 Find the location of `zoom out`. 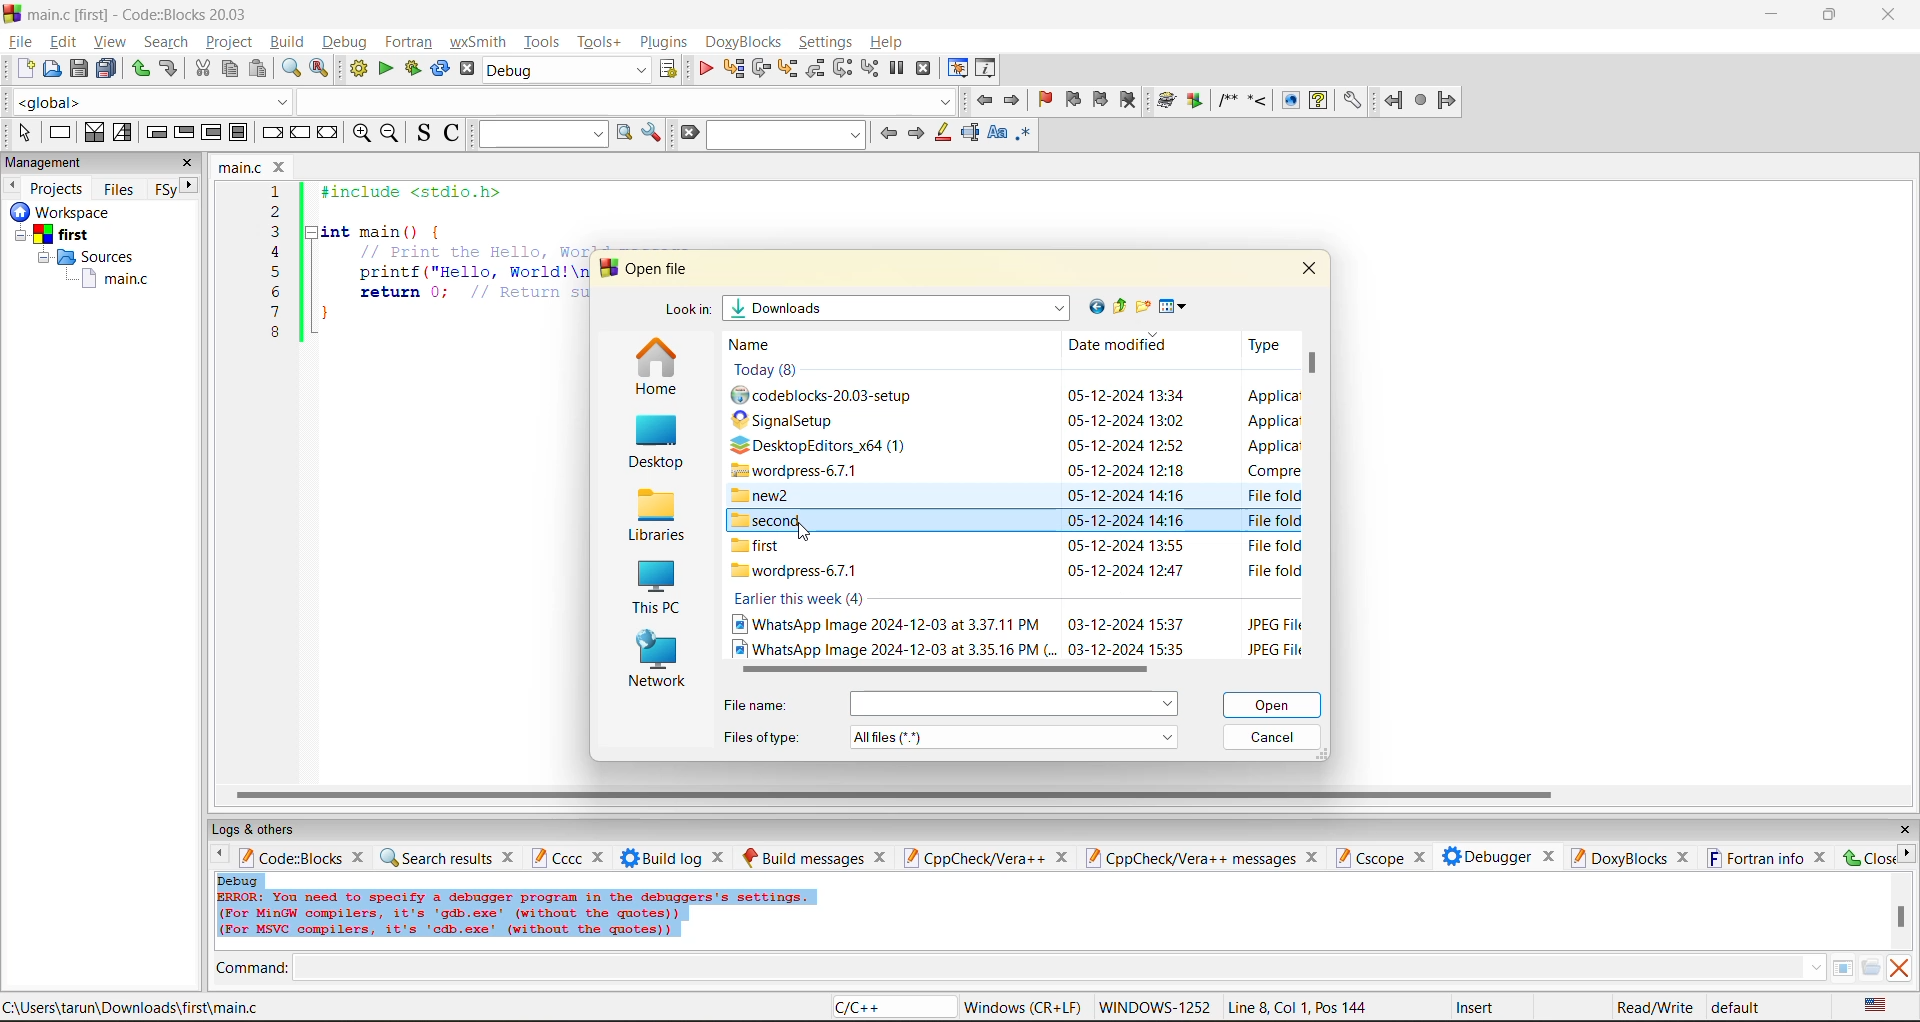

zoom out is located at coordinates (389, 134).